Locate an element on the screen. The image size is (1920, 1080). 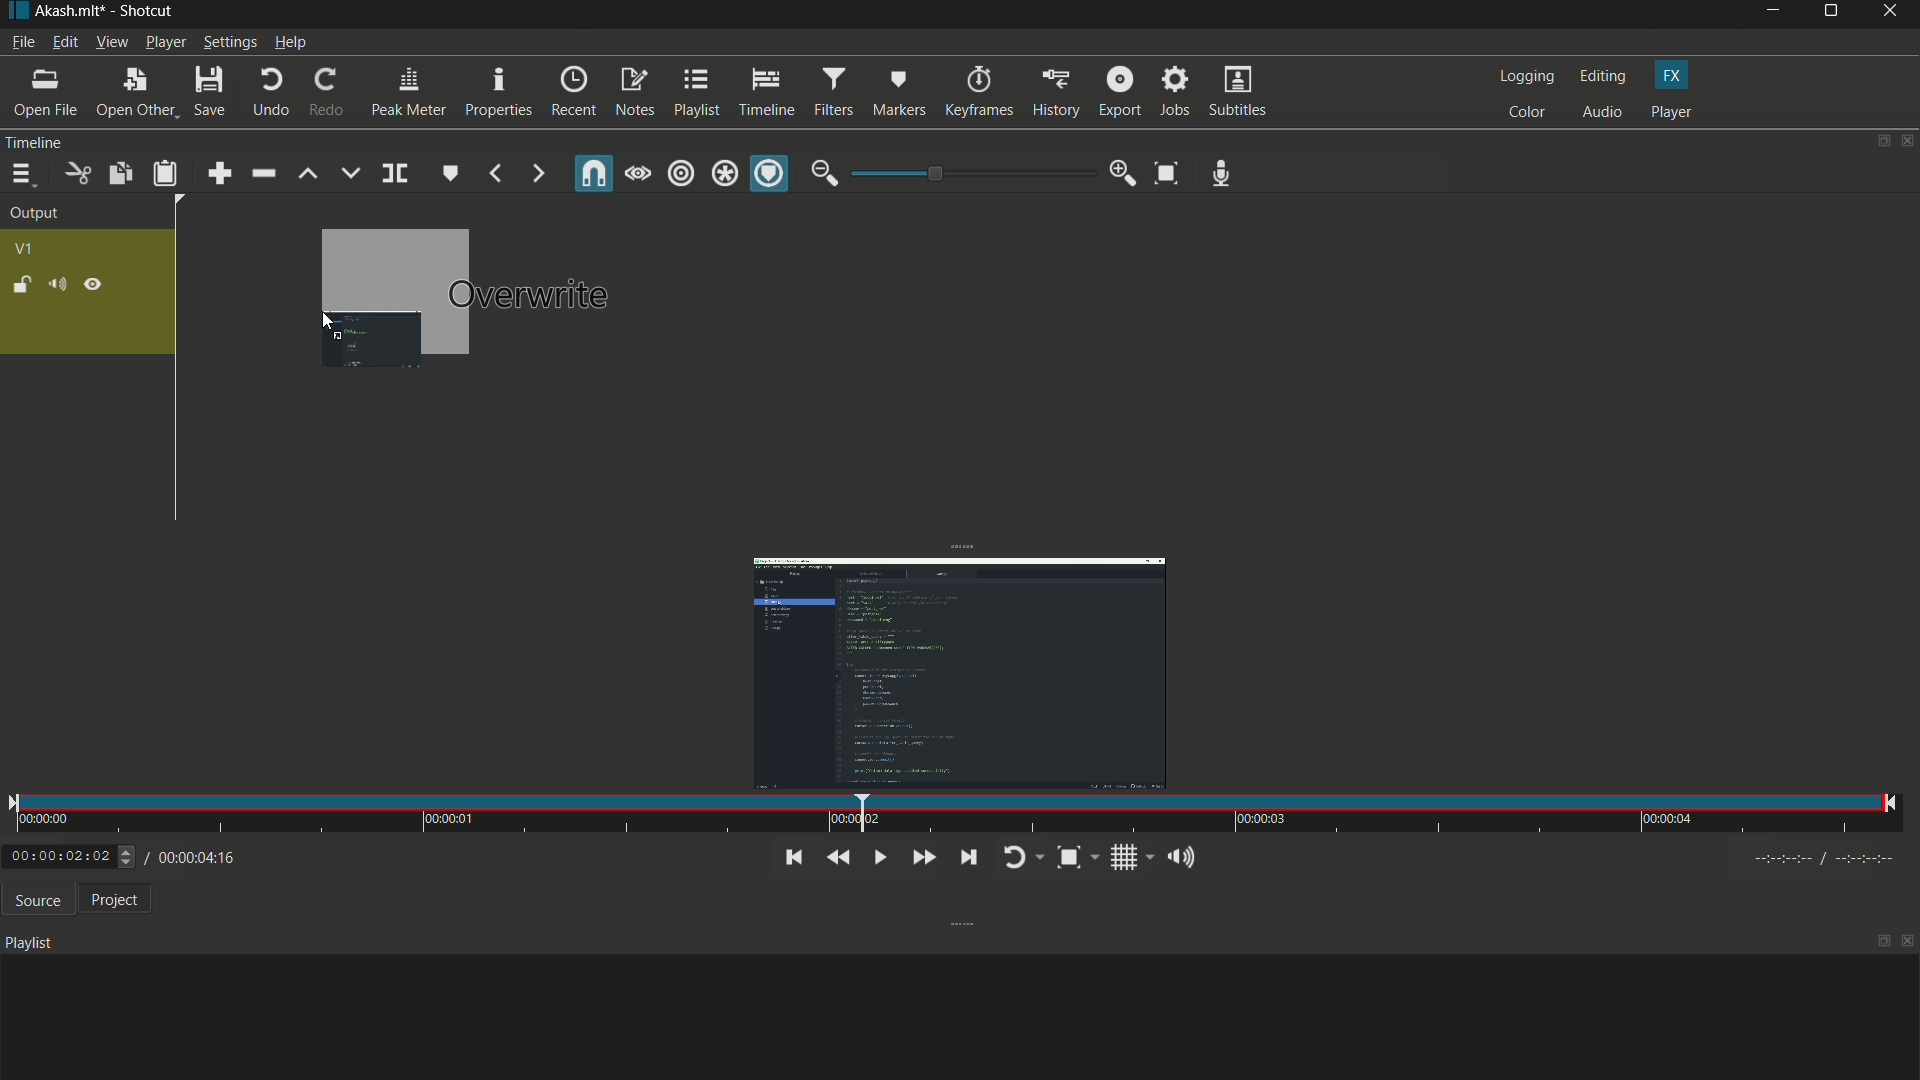
adjustment bar is located at coordinates (970, 174).